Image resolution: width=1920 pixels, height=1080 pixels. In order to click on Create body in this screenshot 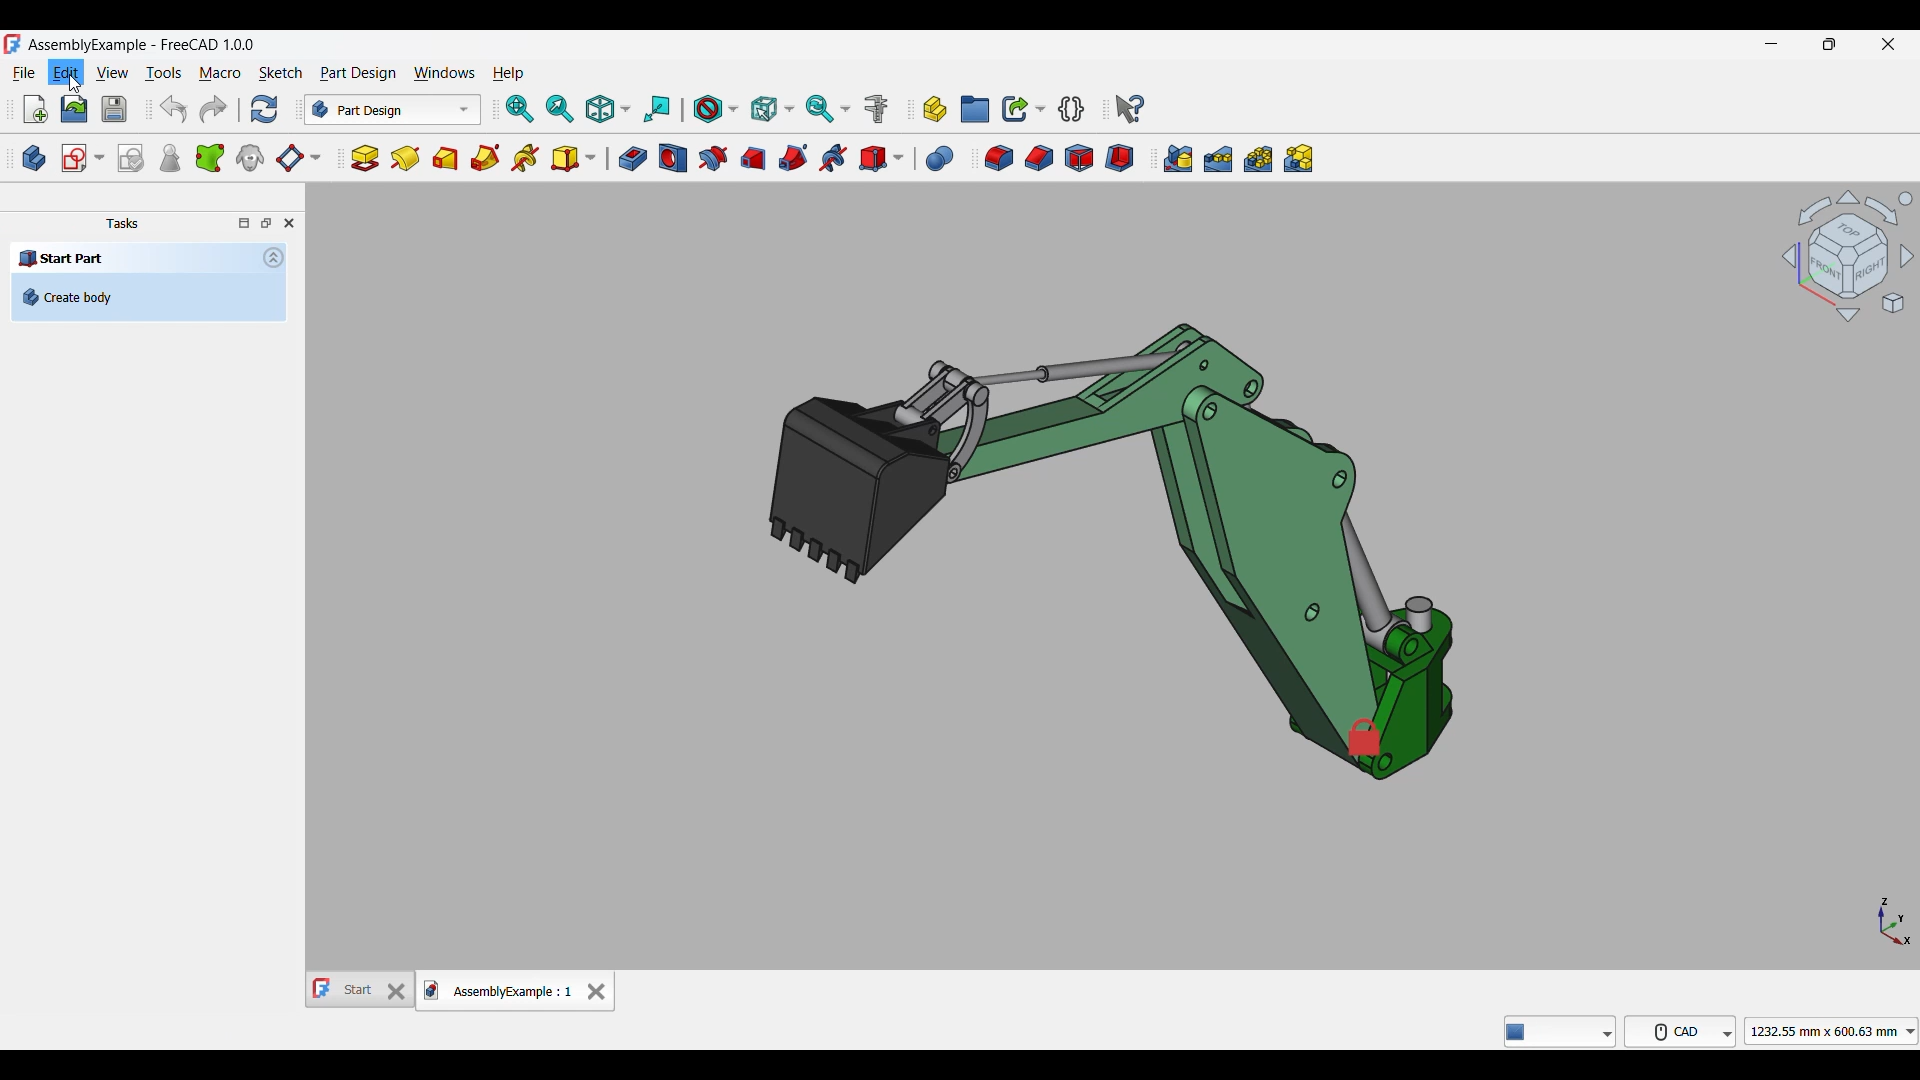, I will do `click(149, 297)`.